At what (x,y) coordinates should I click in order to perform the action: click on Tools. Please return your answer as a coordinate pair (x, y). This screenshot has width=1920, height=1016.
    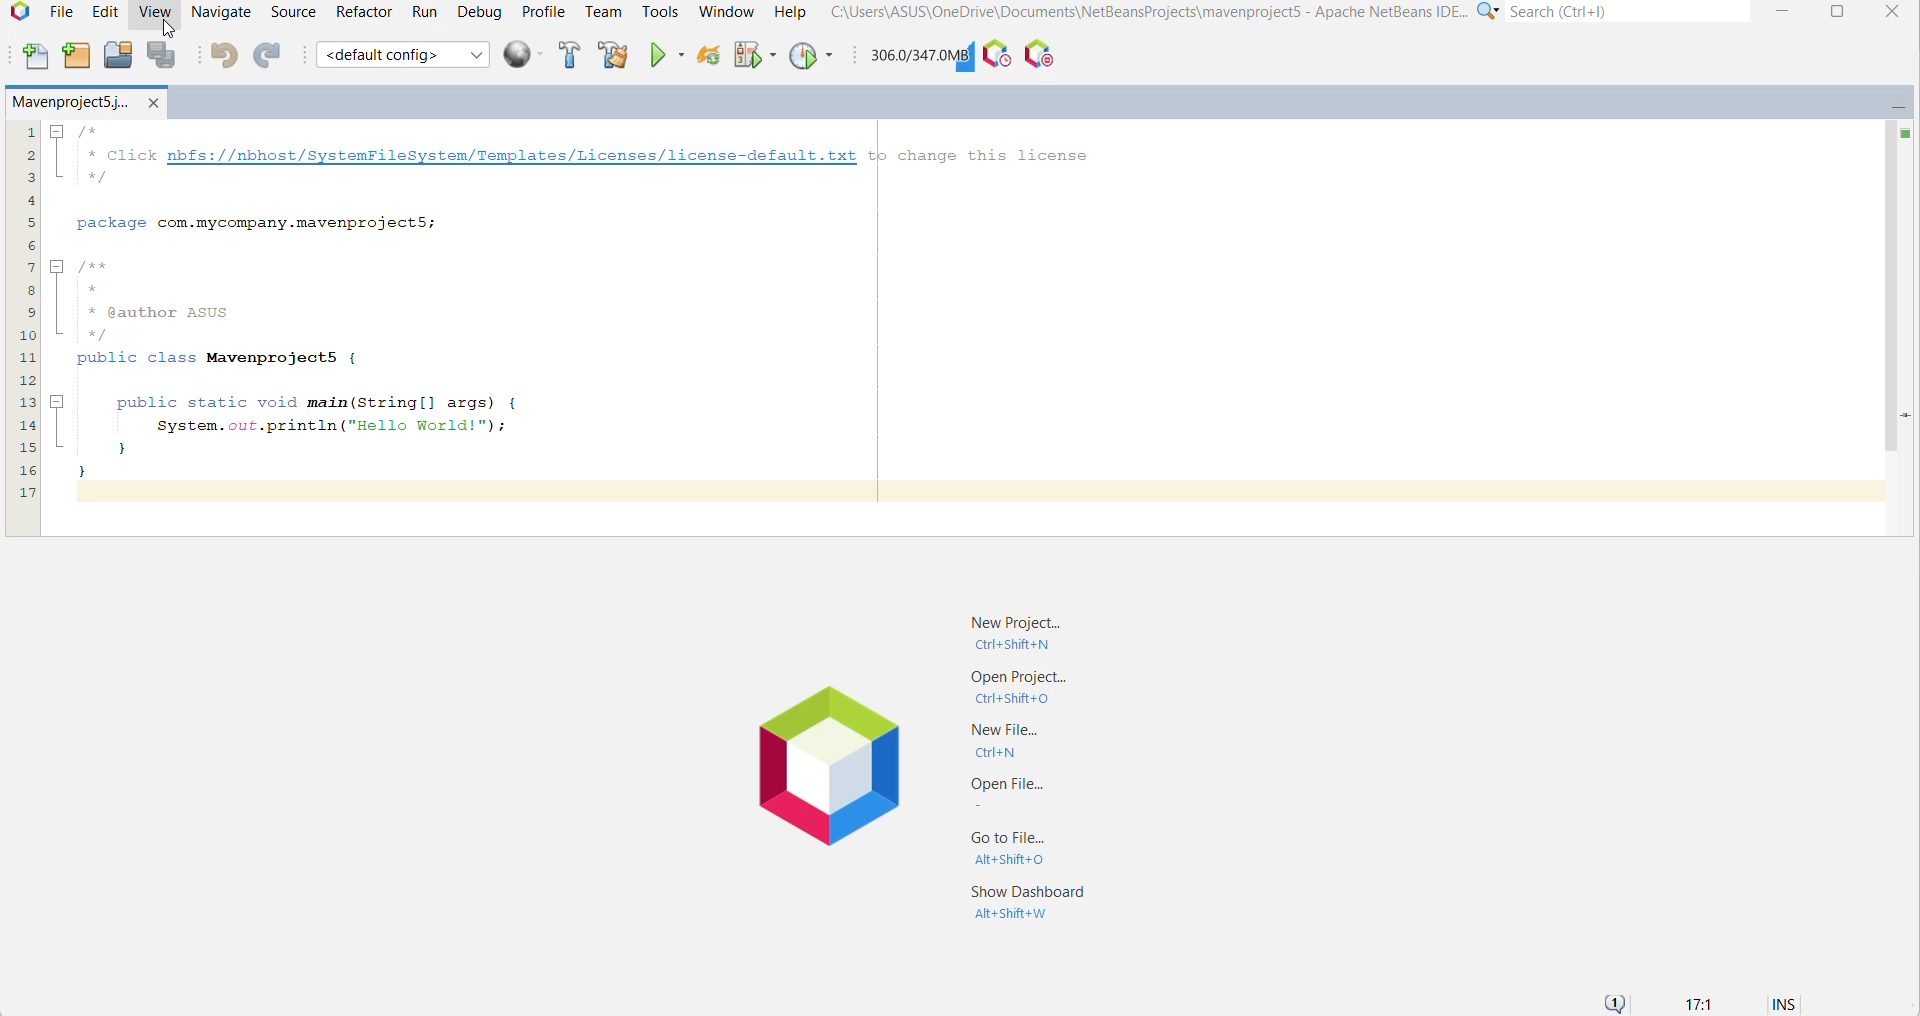
    Looking at the image, I should click on (660, 12).